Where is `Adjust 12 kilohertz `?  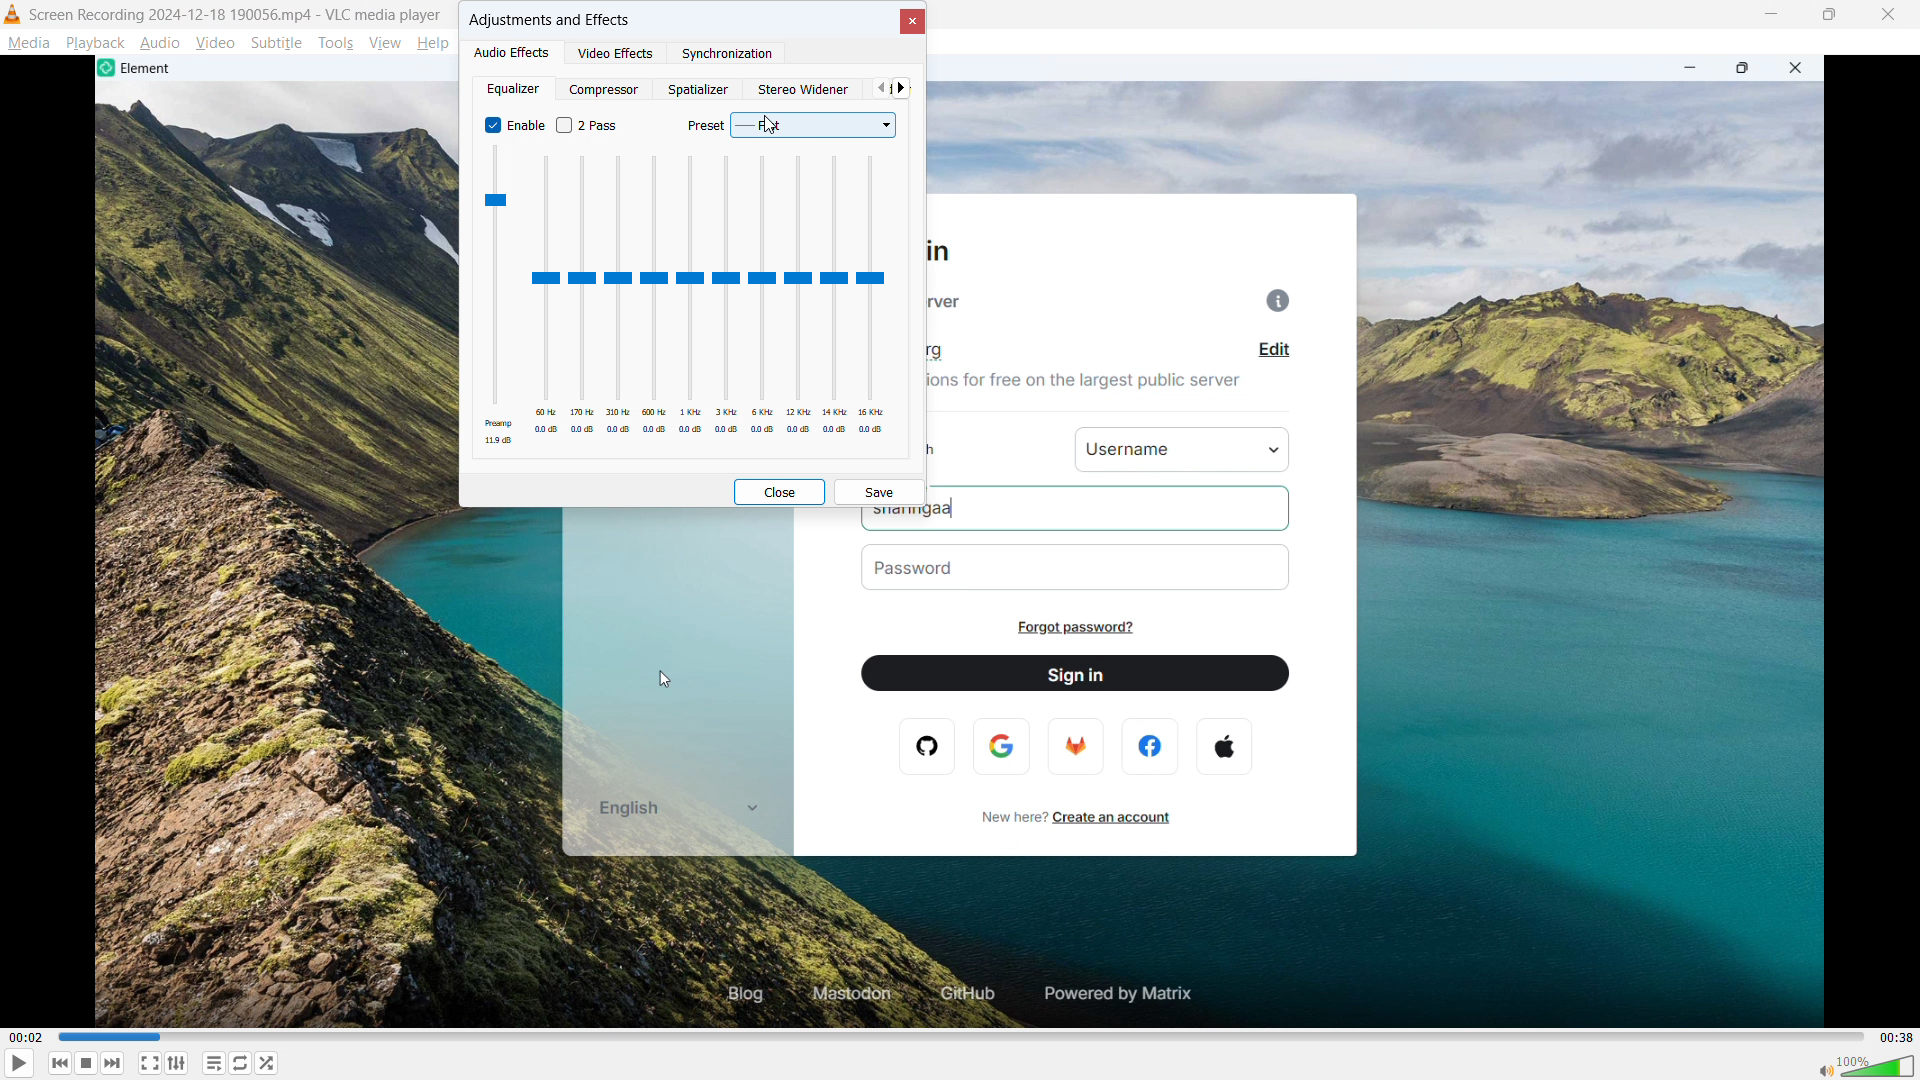 Adjust 12 kilohertz  is located at coordinates (799, 296).